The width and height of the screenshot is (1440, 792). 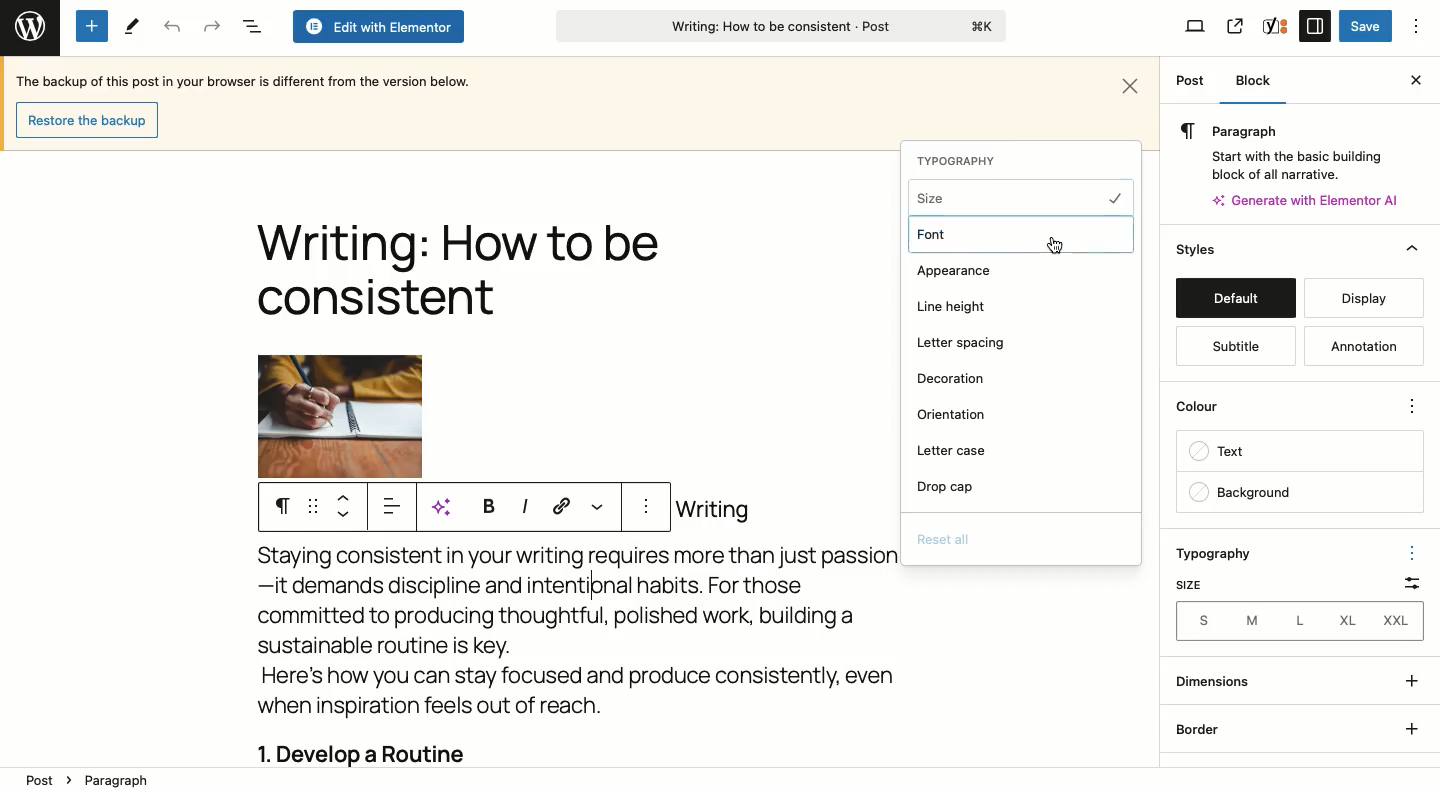 What do you see at coordinates (172, 27) in the screenshot?
I see `Undo` at bounding box center [172, 27].